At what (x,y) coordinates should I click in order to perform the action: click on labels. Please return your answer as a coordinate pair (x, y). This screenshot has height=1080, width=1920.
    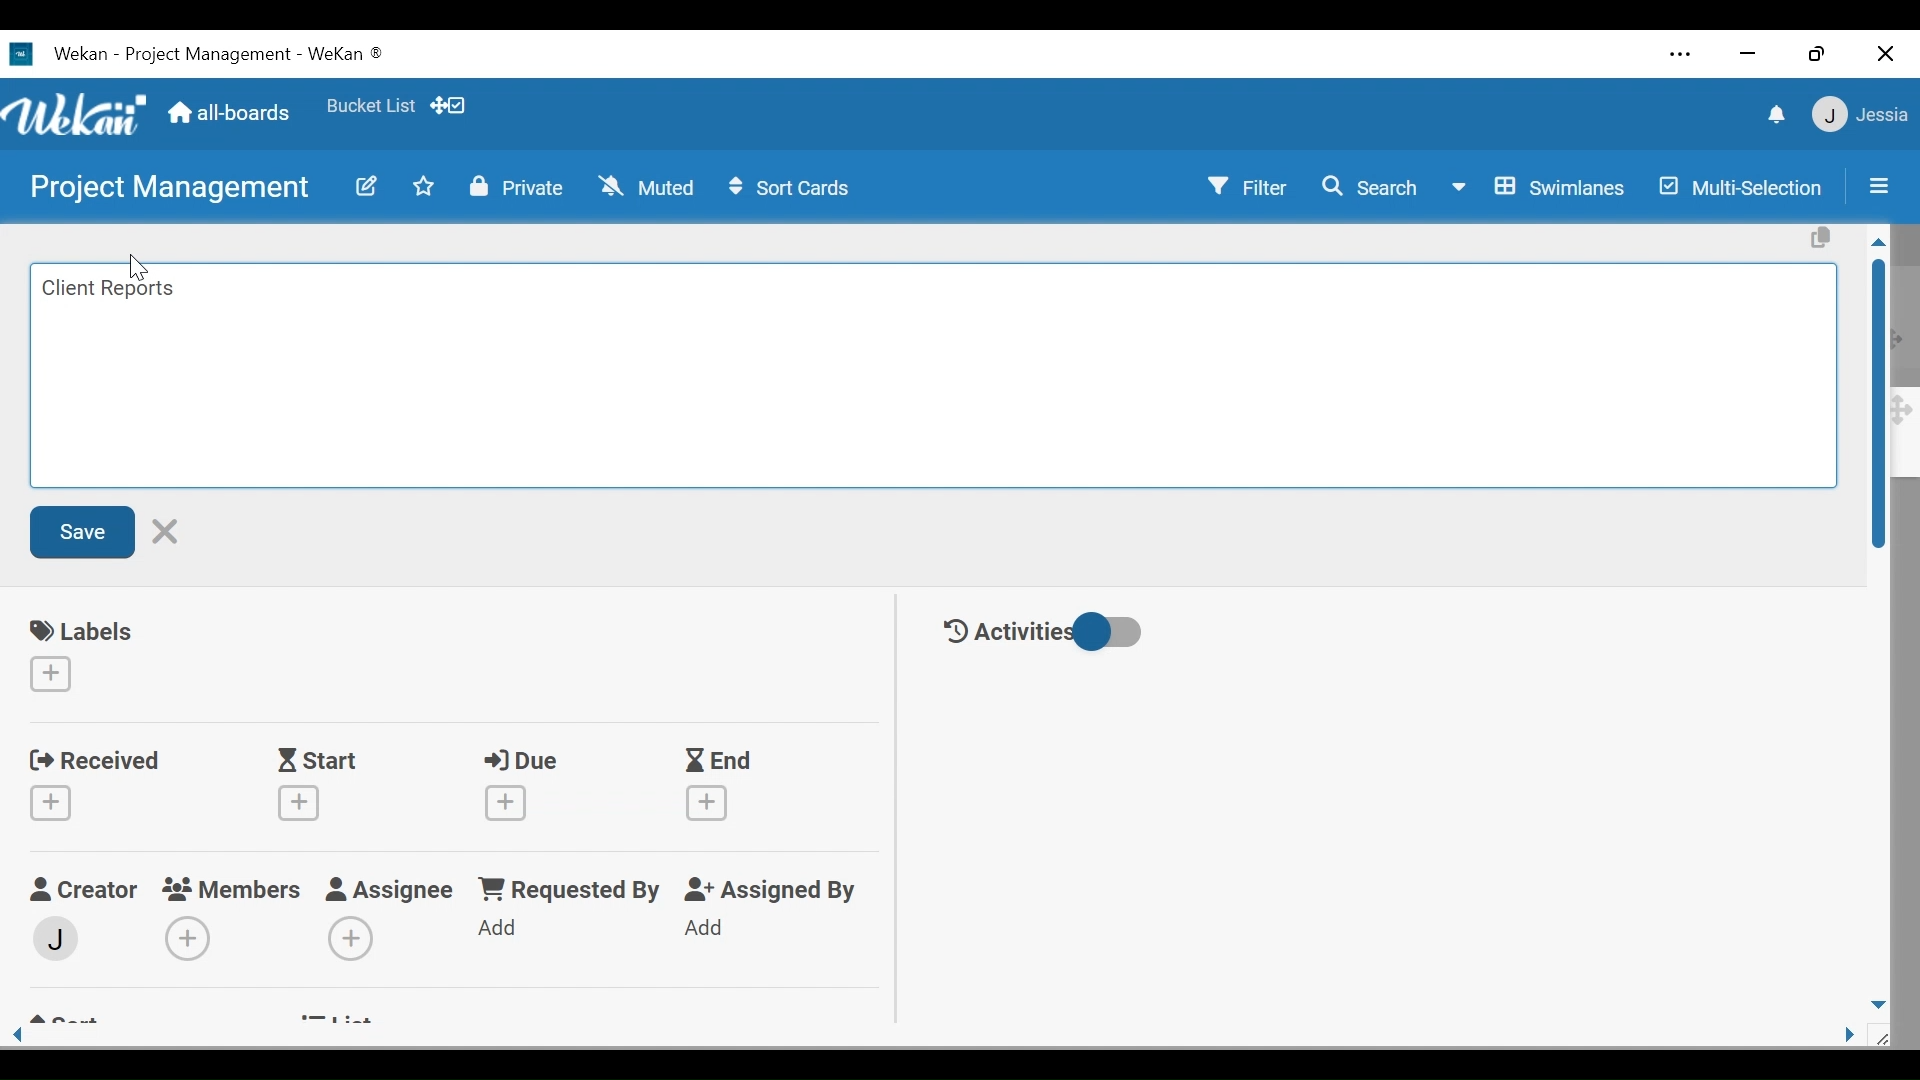
    Looking at the image, I should click on (83, 632).